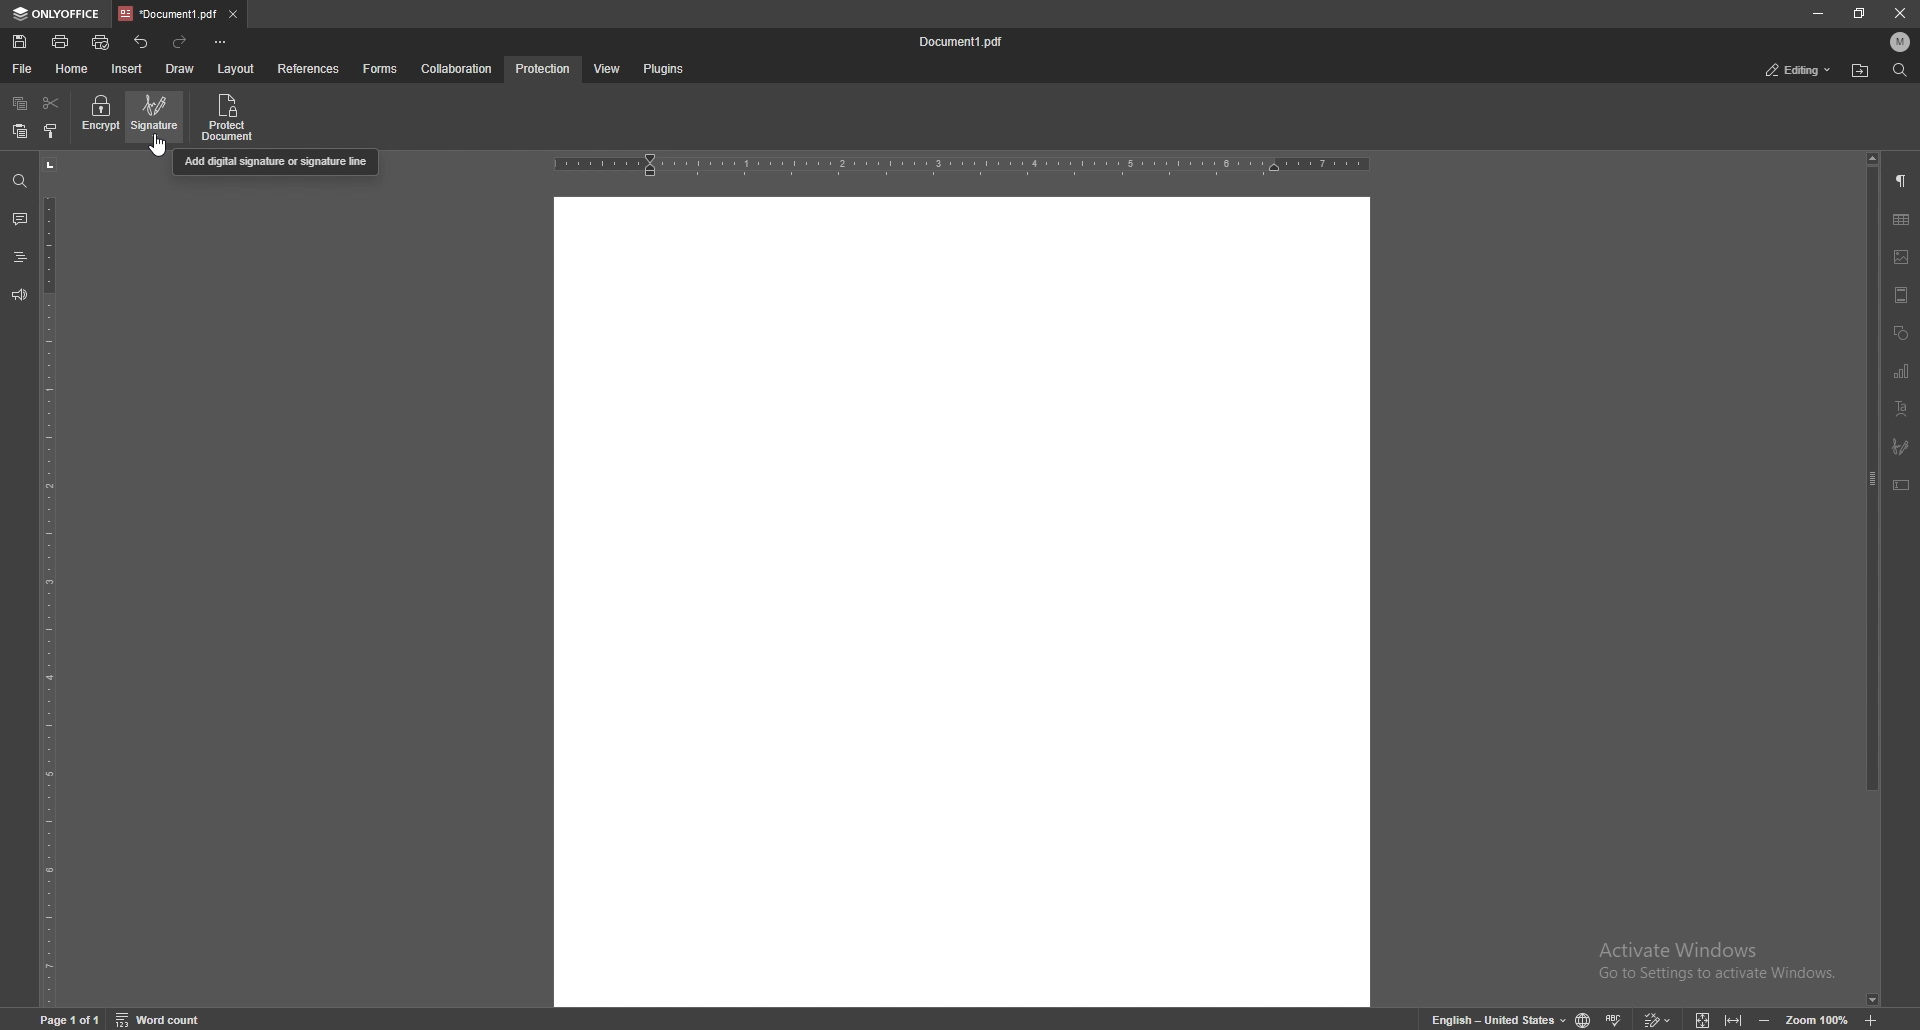 The image size is (1920, 1030). Describe the element at coordinates (20, 104) in the screenshot. I see `copy` at that location.